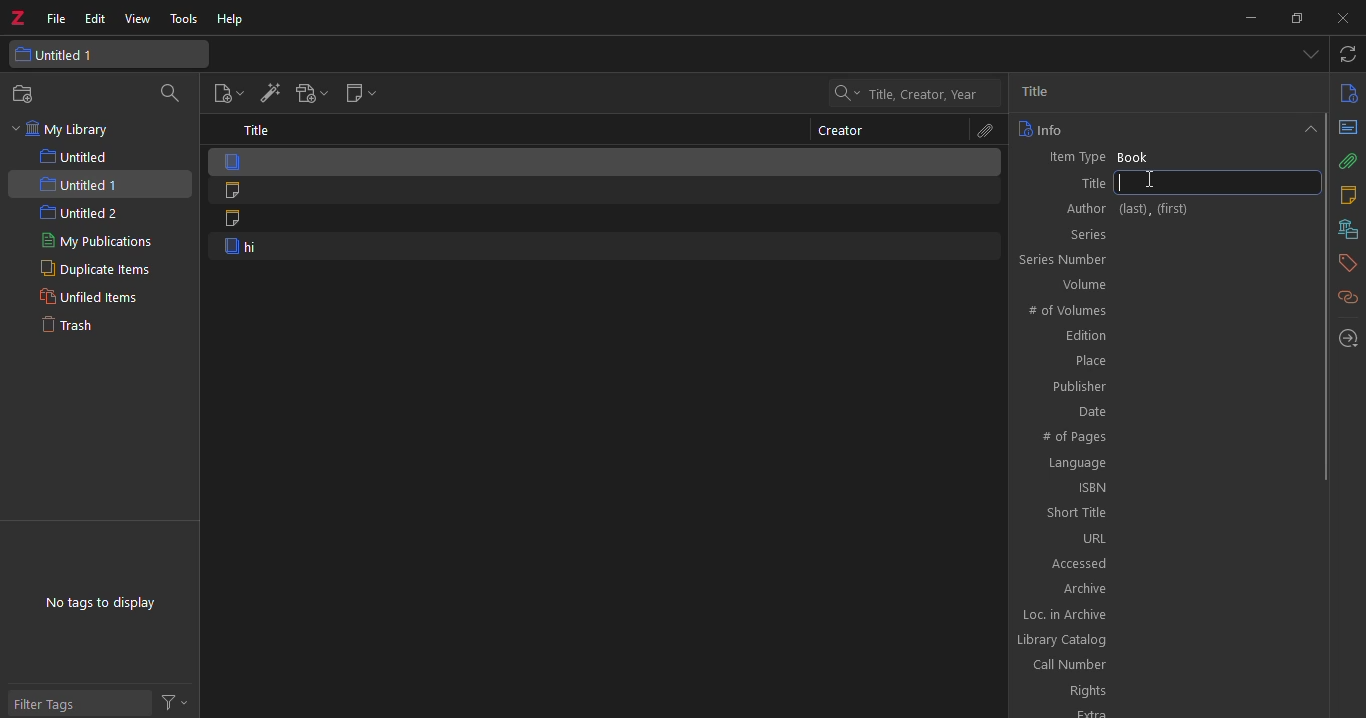 This screenshot has height=718, width=1366. What do you see at coordinates (1164, 387) in the screenshot?
I see `publisher` at bounding box center [1164, 387].